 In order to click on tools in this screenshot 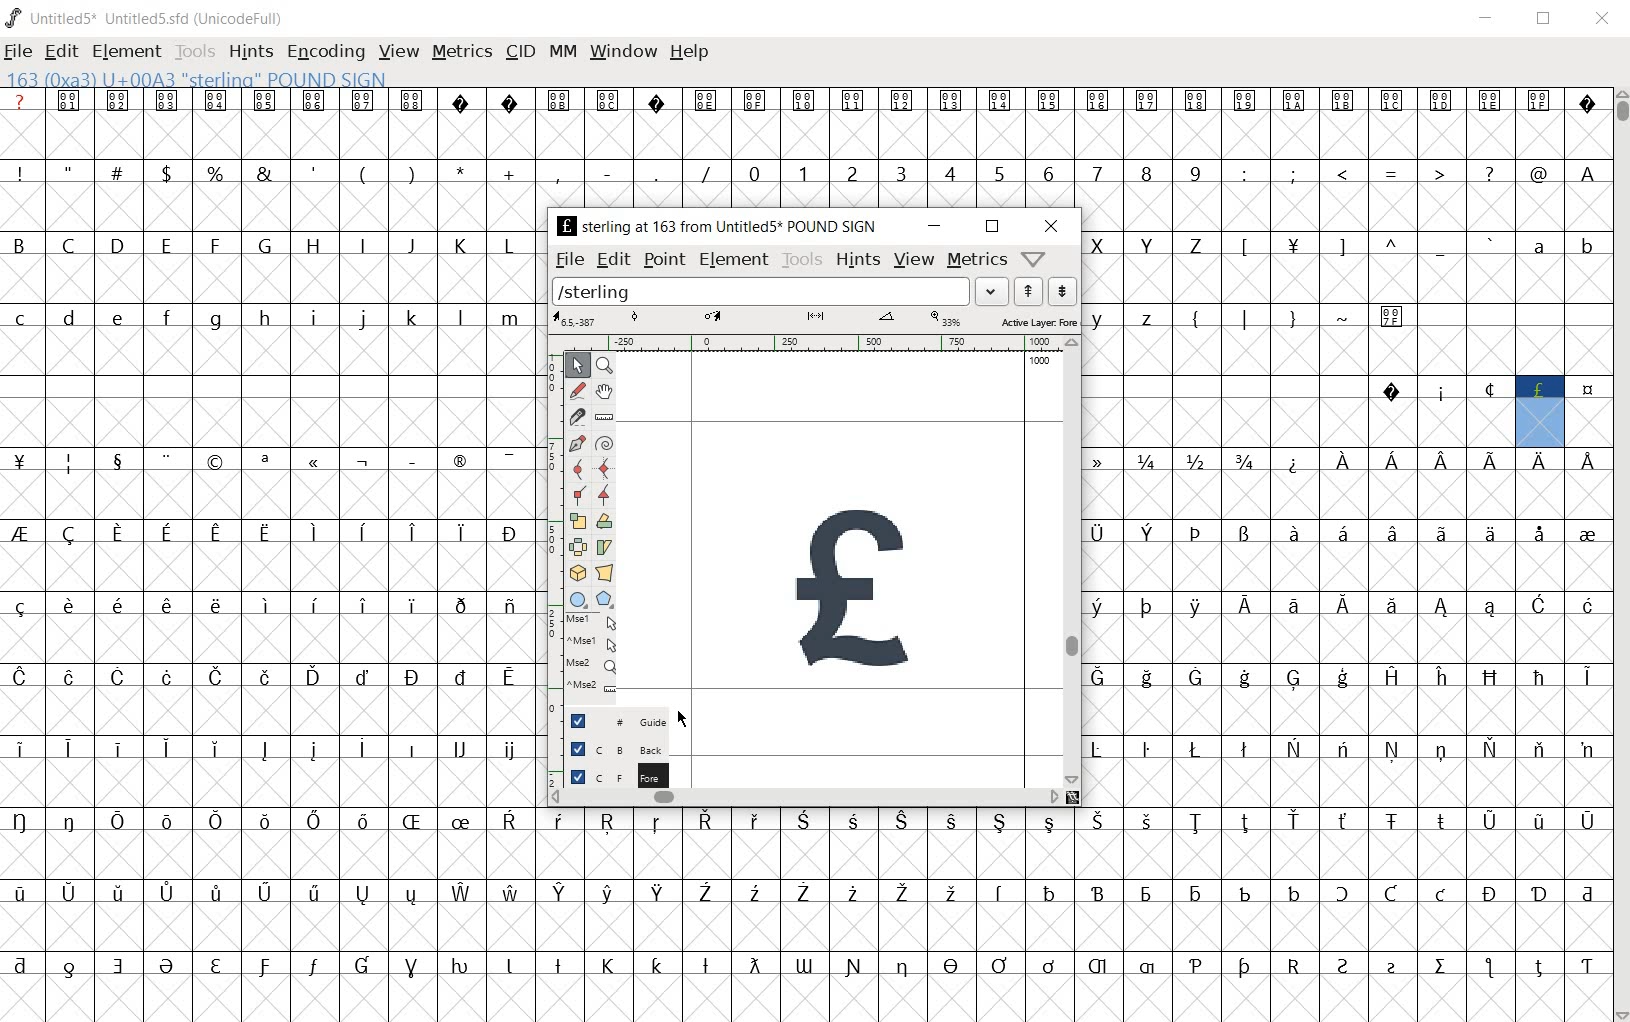, I will do `click(802, 259)`.